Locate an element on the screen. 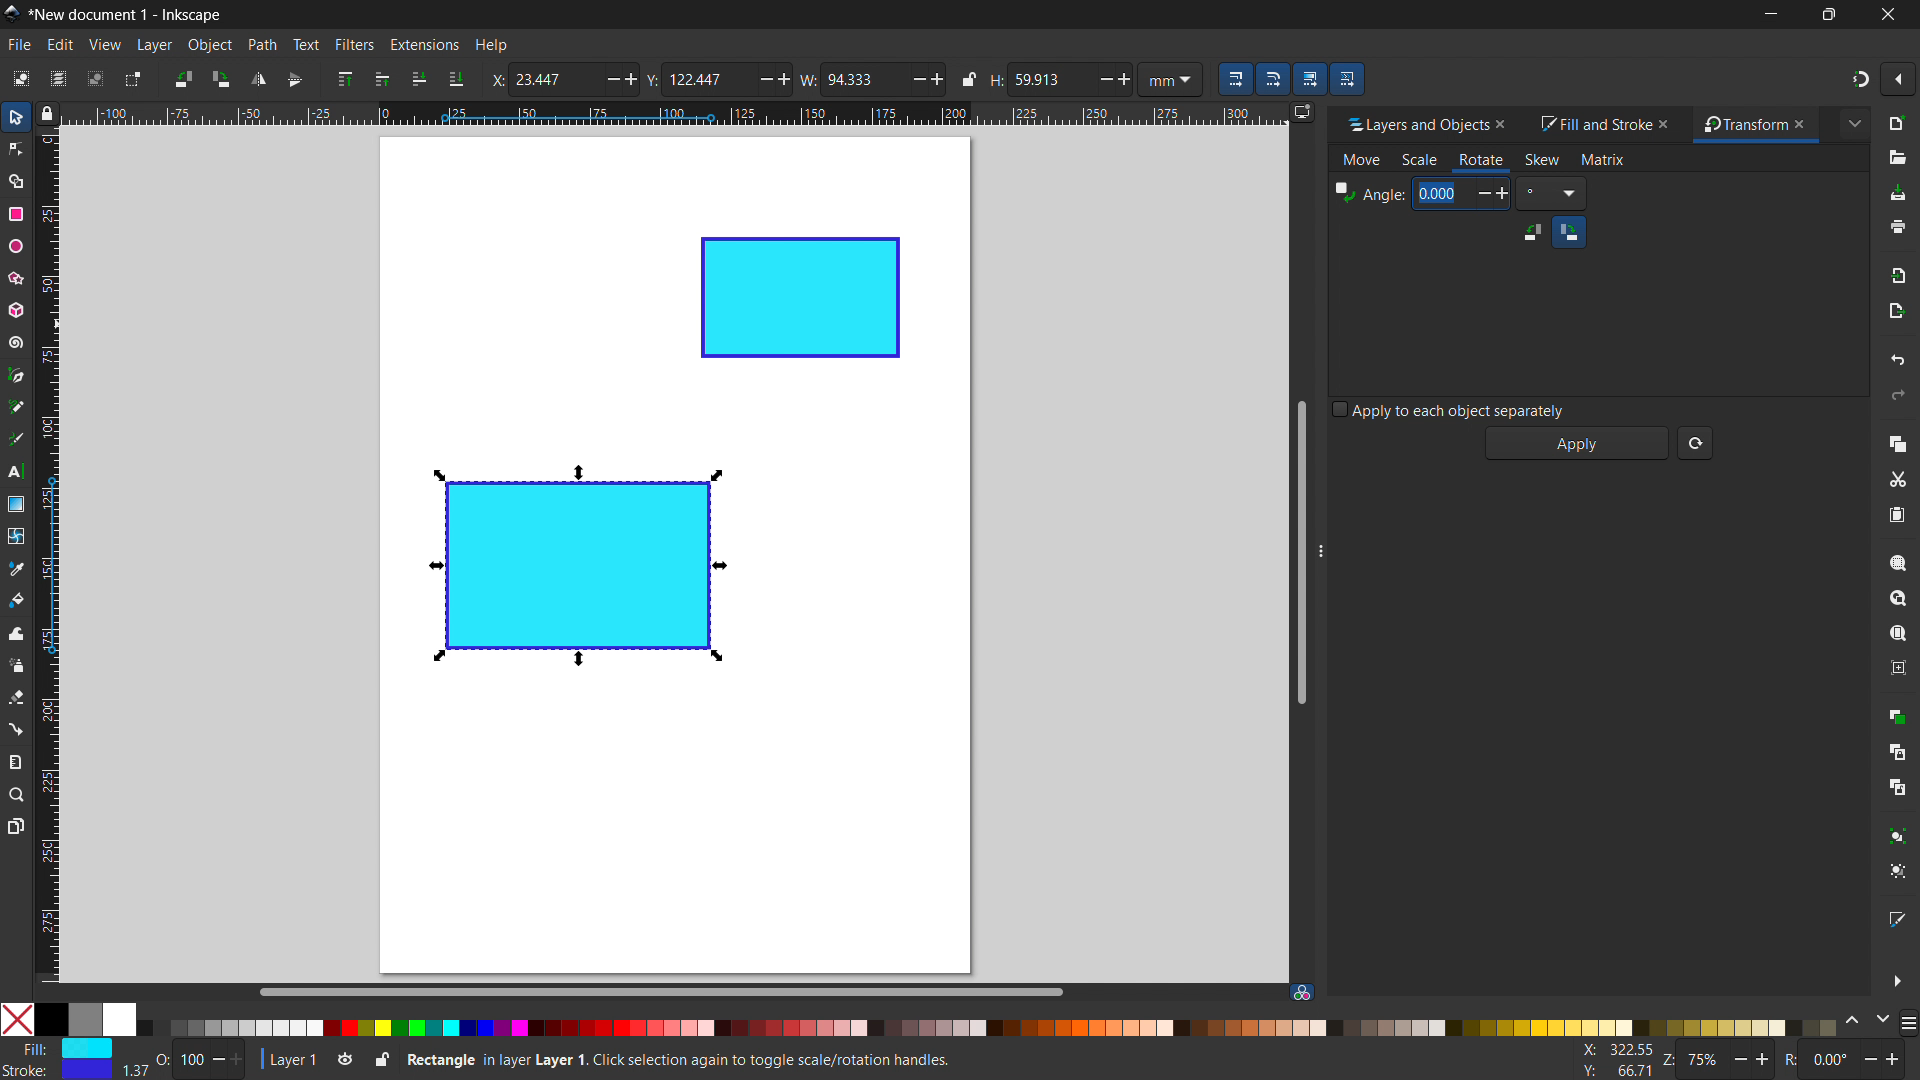  clockwise is located at coordinates (1569, 231).